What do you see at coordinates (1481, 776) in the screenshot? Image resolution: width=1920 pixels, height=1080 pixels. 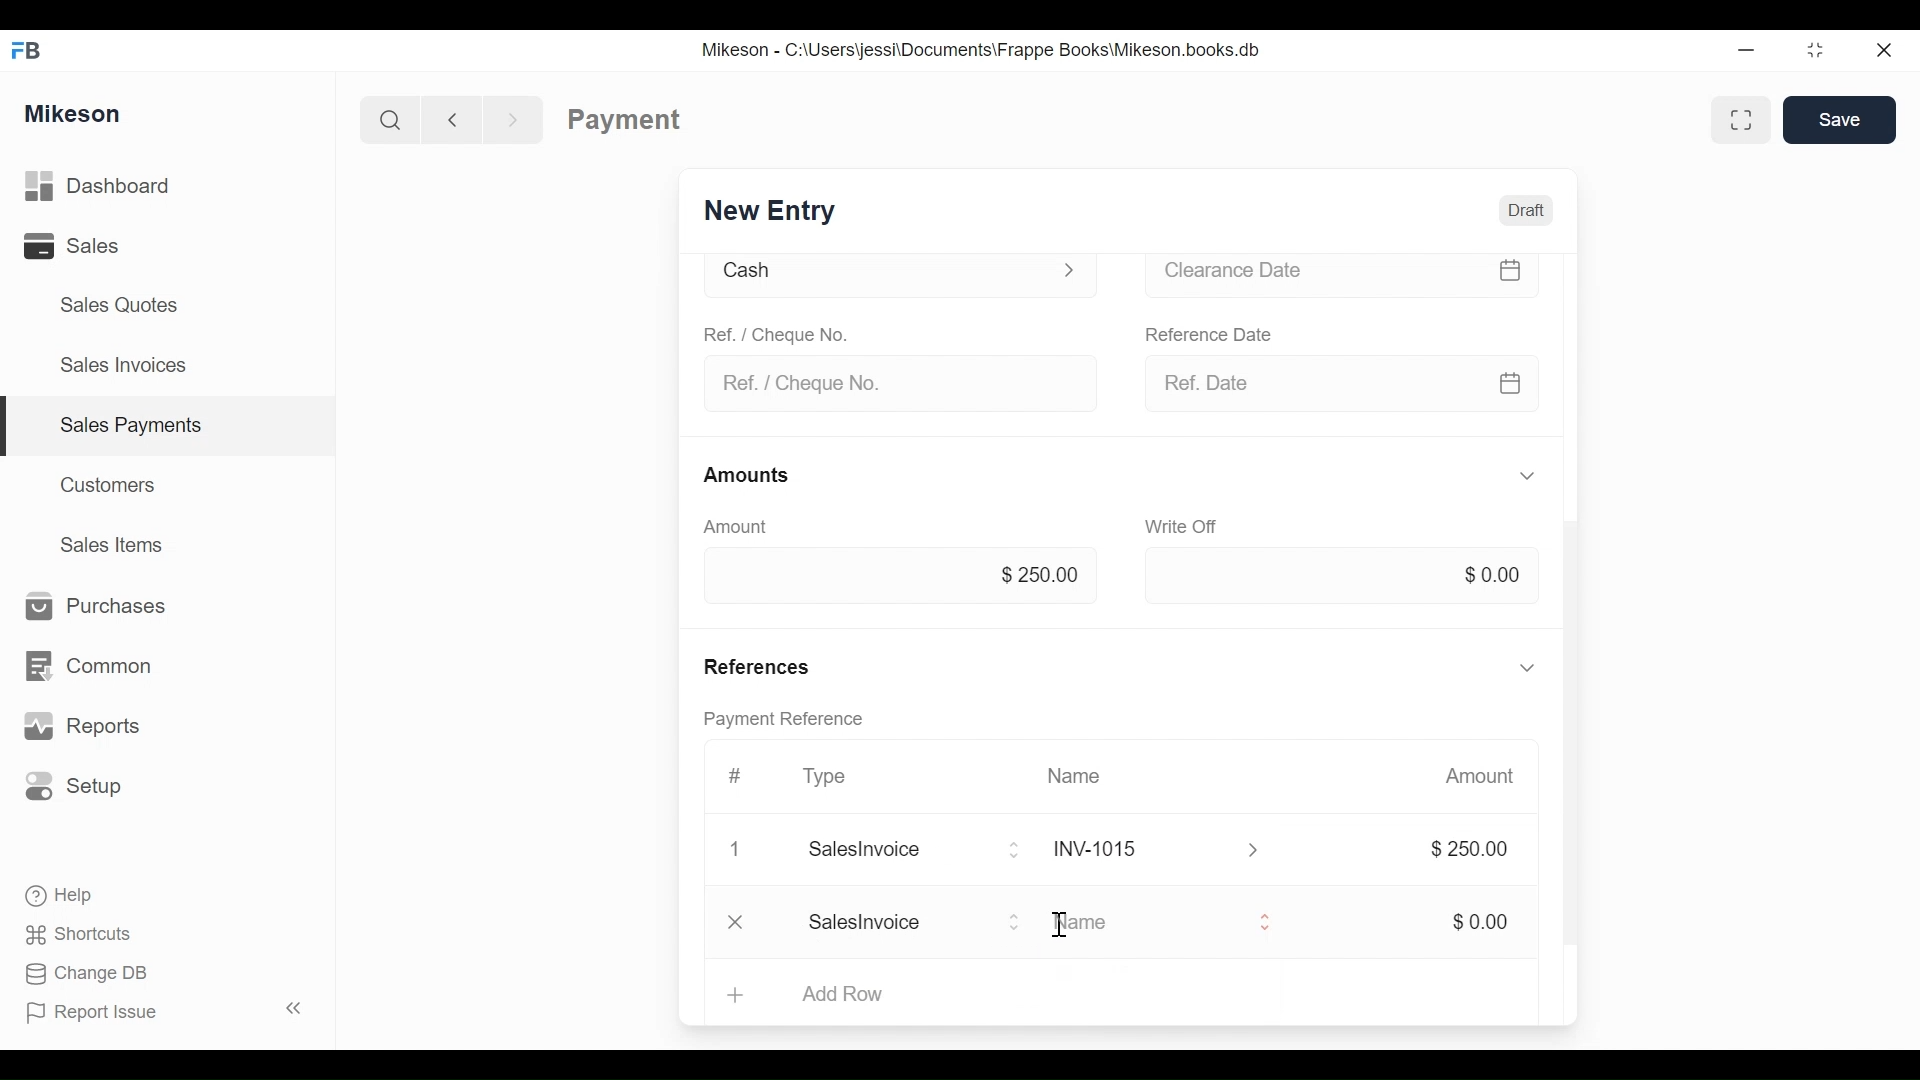 I see `Amount` at bounding box center [1481, 776].